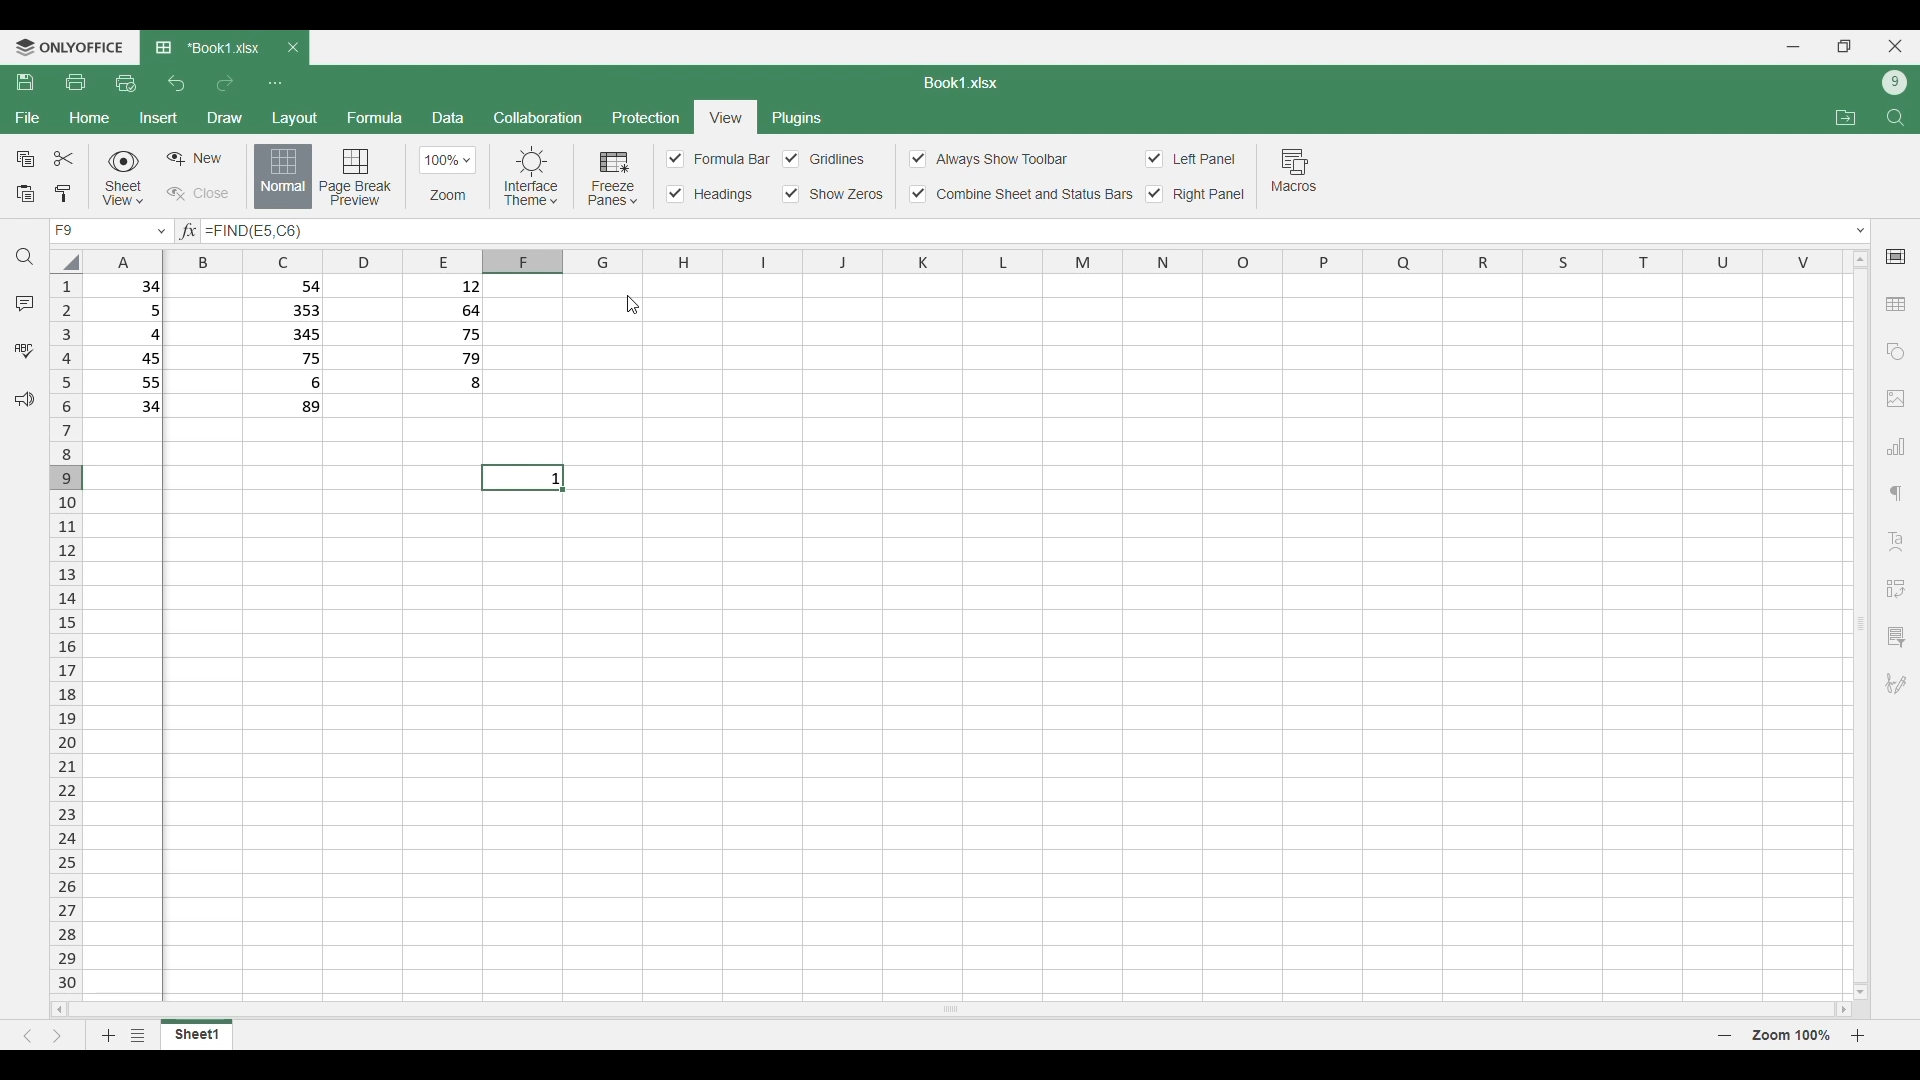 The width and height of the screenshot is (1920, 1080). What do you see at coordinates (1897, 399) in the screenshot?
I see `Add image` at bounding box center [1897, 399].